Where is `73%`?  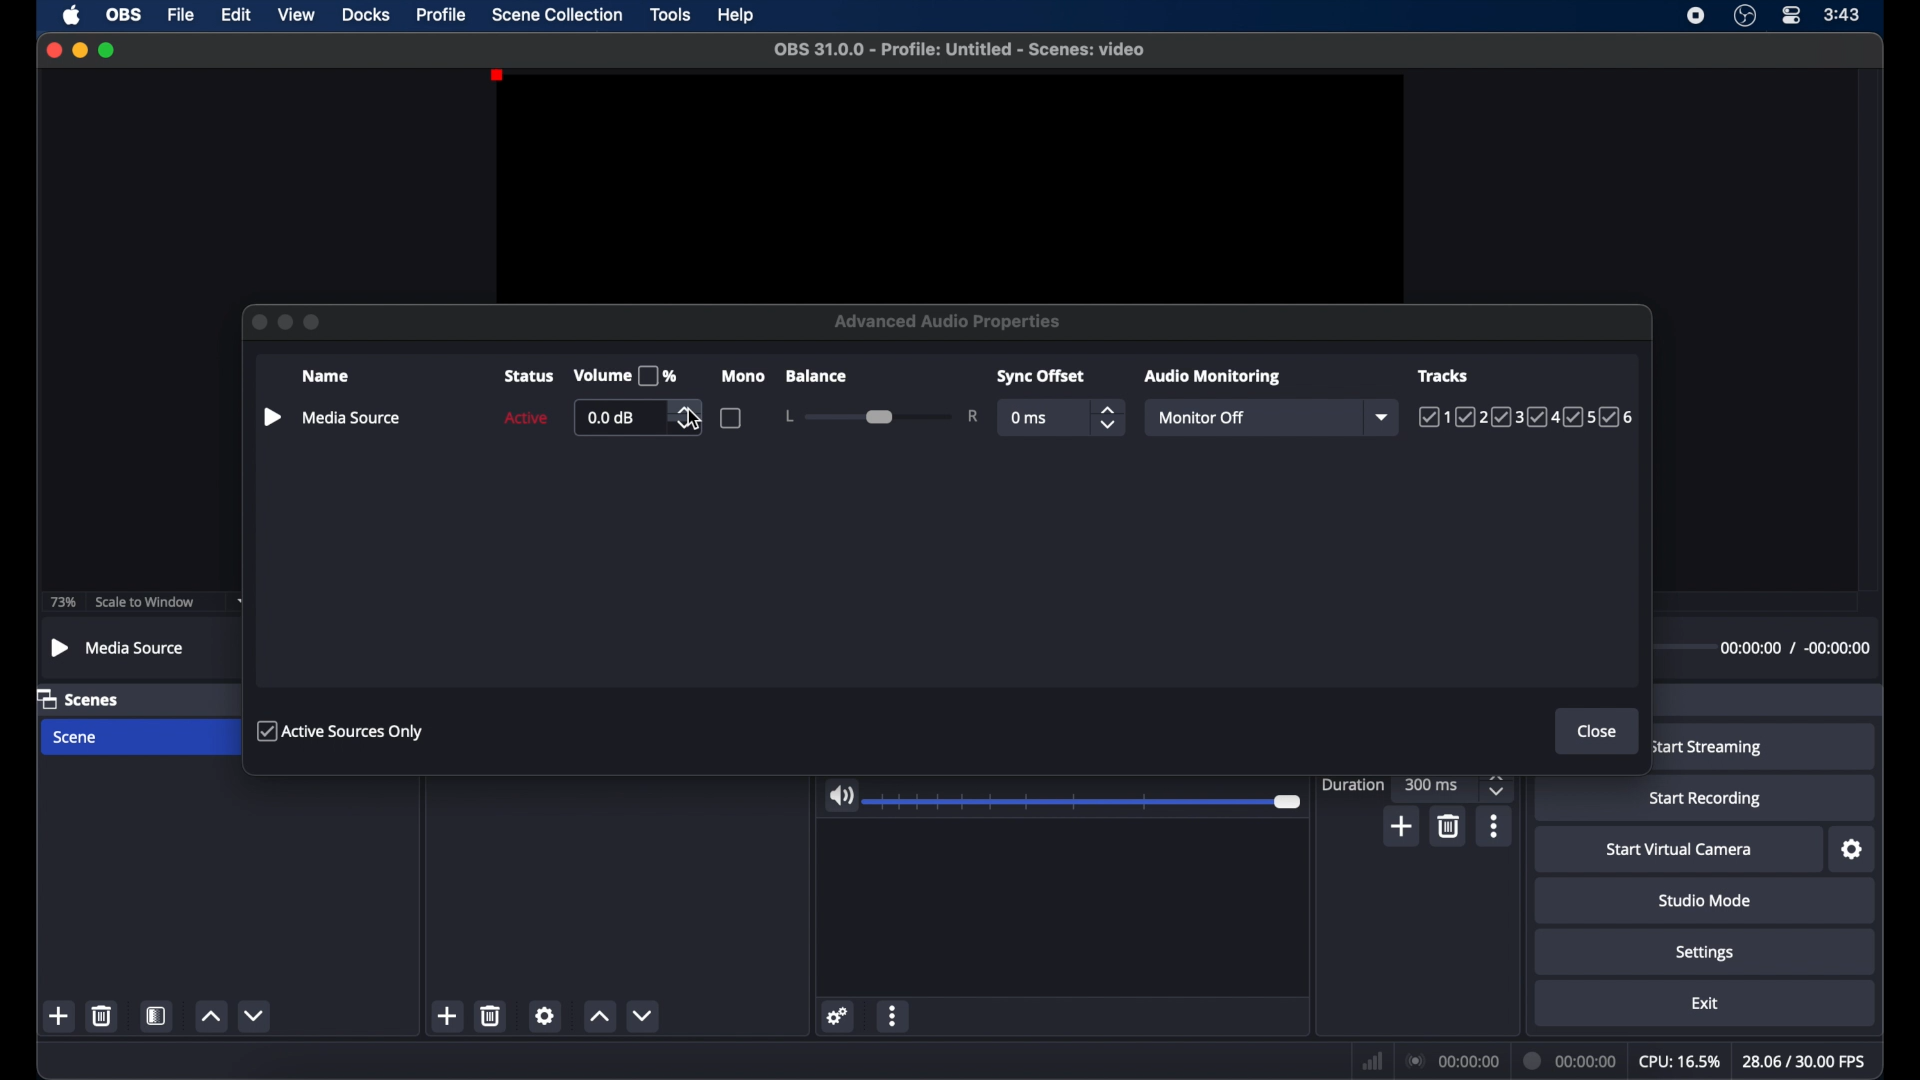
73% is located at coordinates (61, 602).